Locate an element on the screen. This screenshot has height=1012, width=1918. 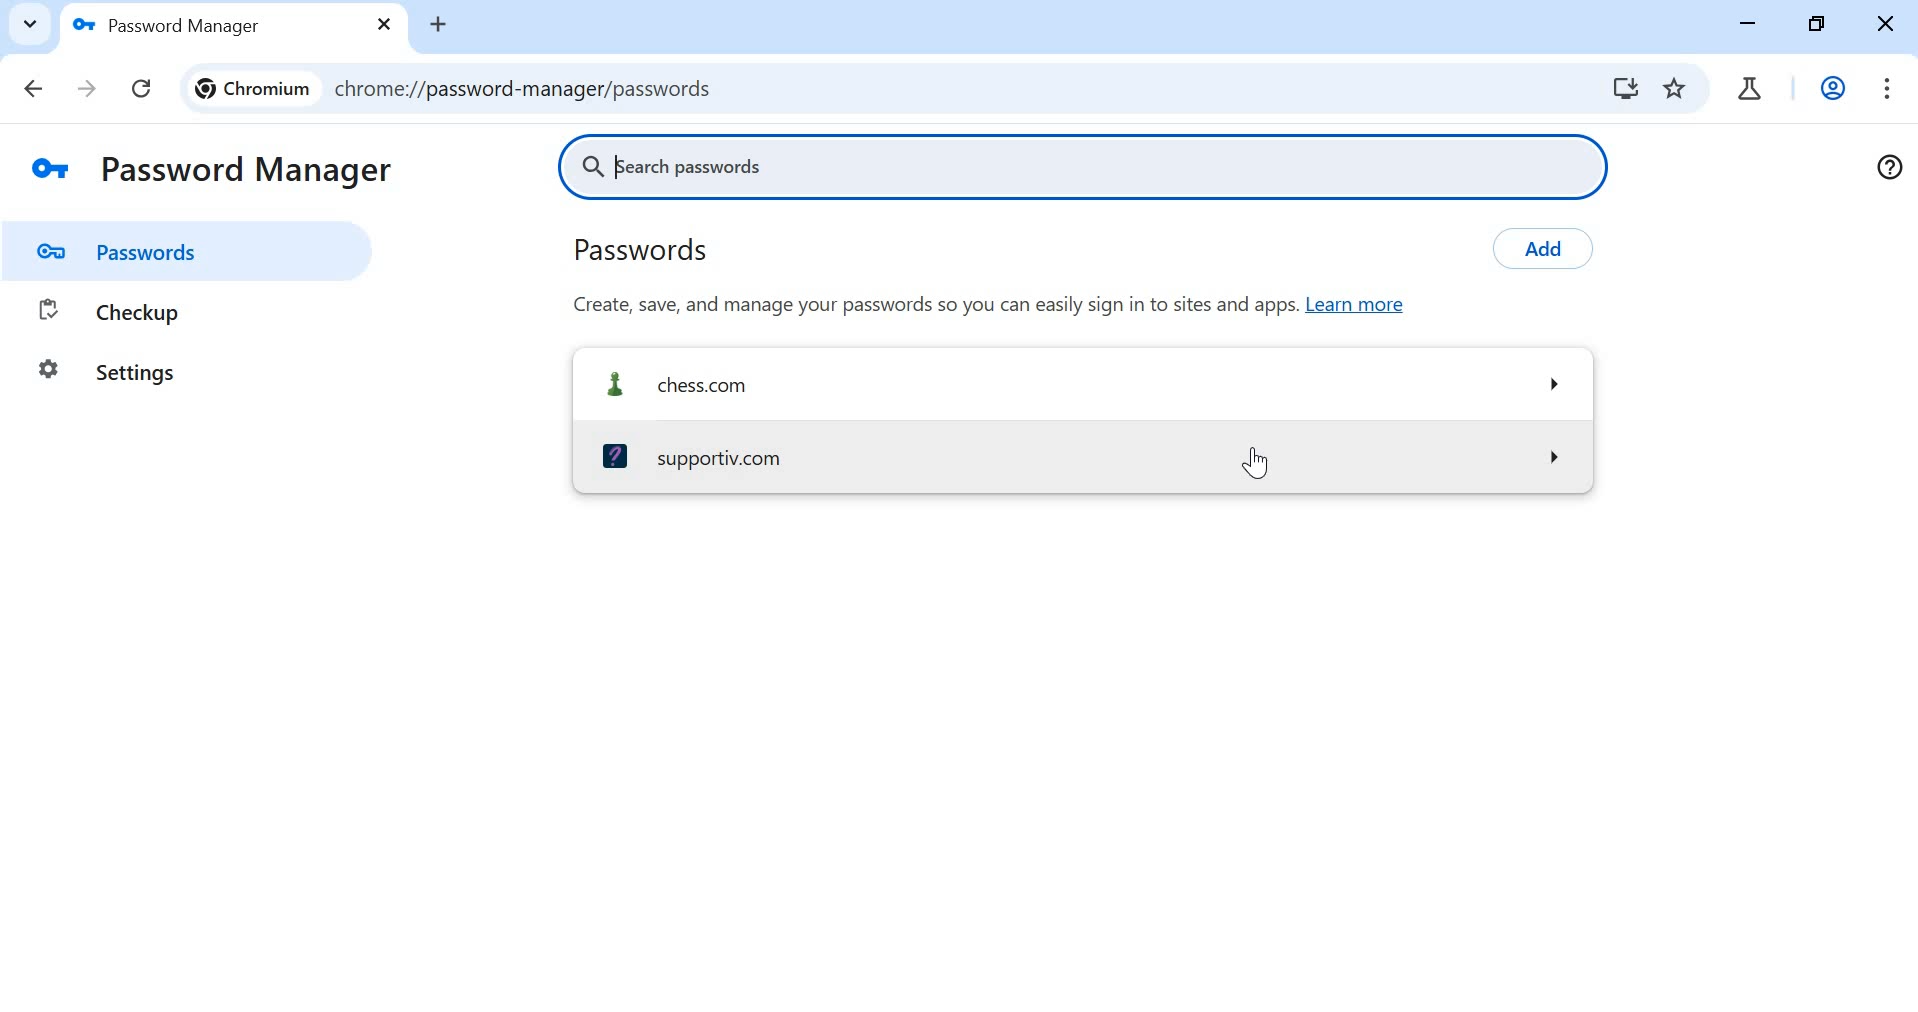
click to go back is located at coordinates (27, 87).